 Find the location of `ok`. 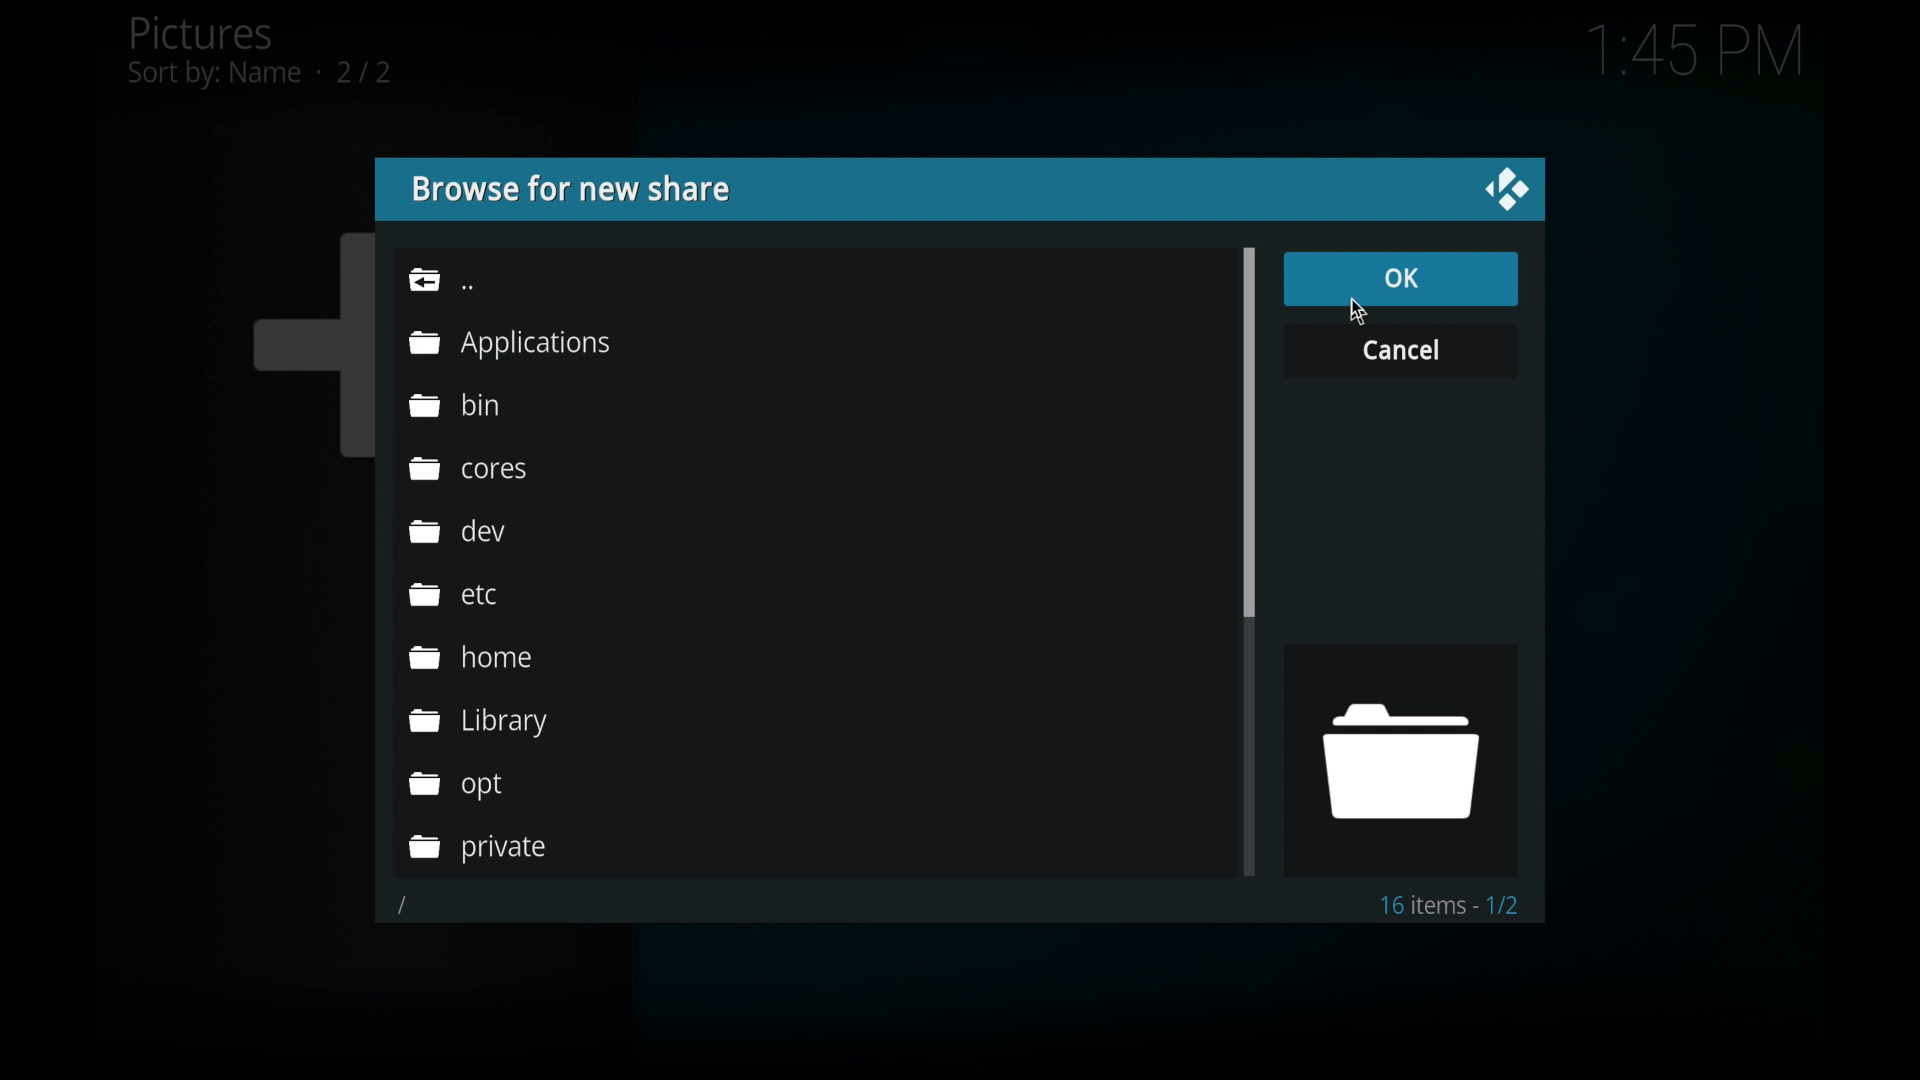

ok is located at coordinates (1403, 280).